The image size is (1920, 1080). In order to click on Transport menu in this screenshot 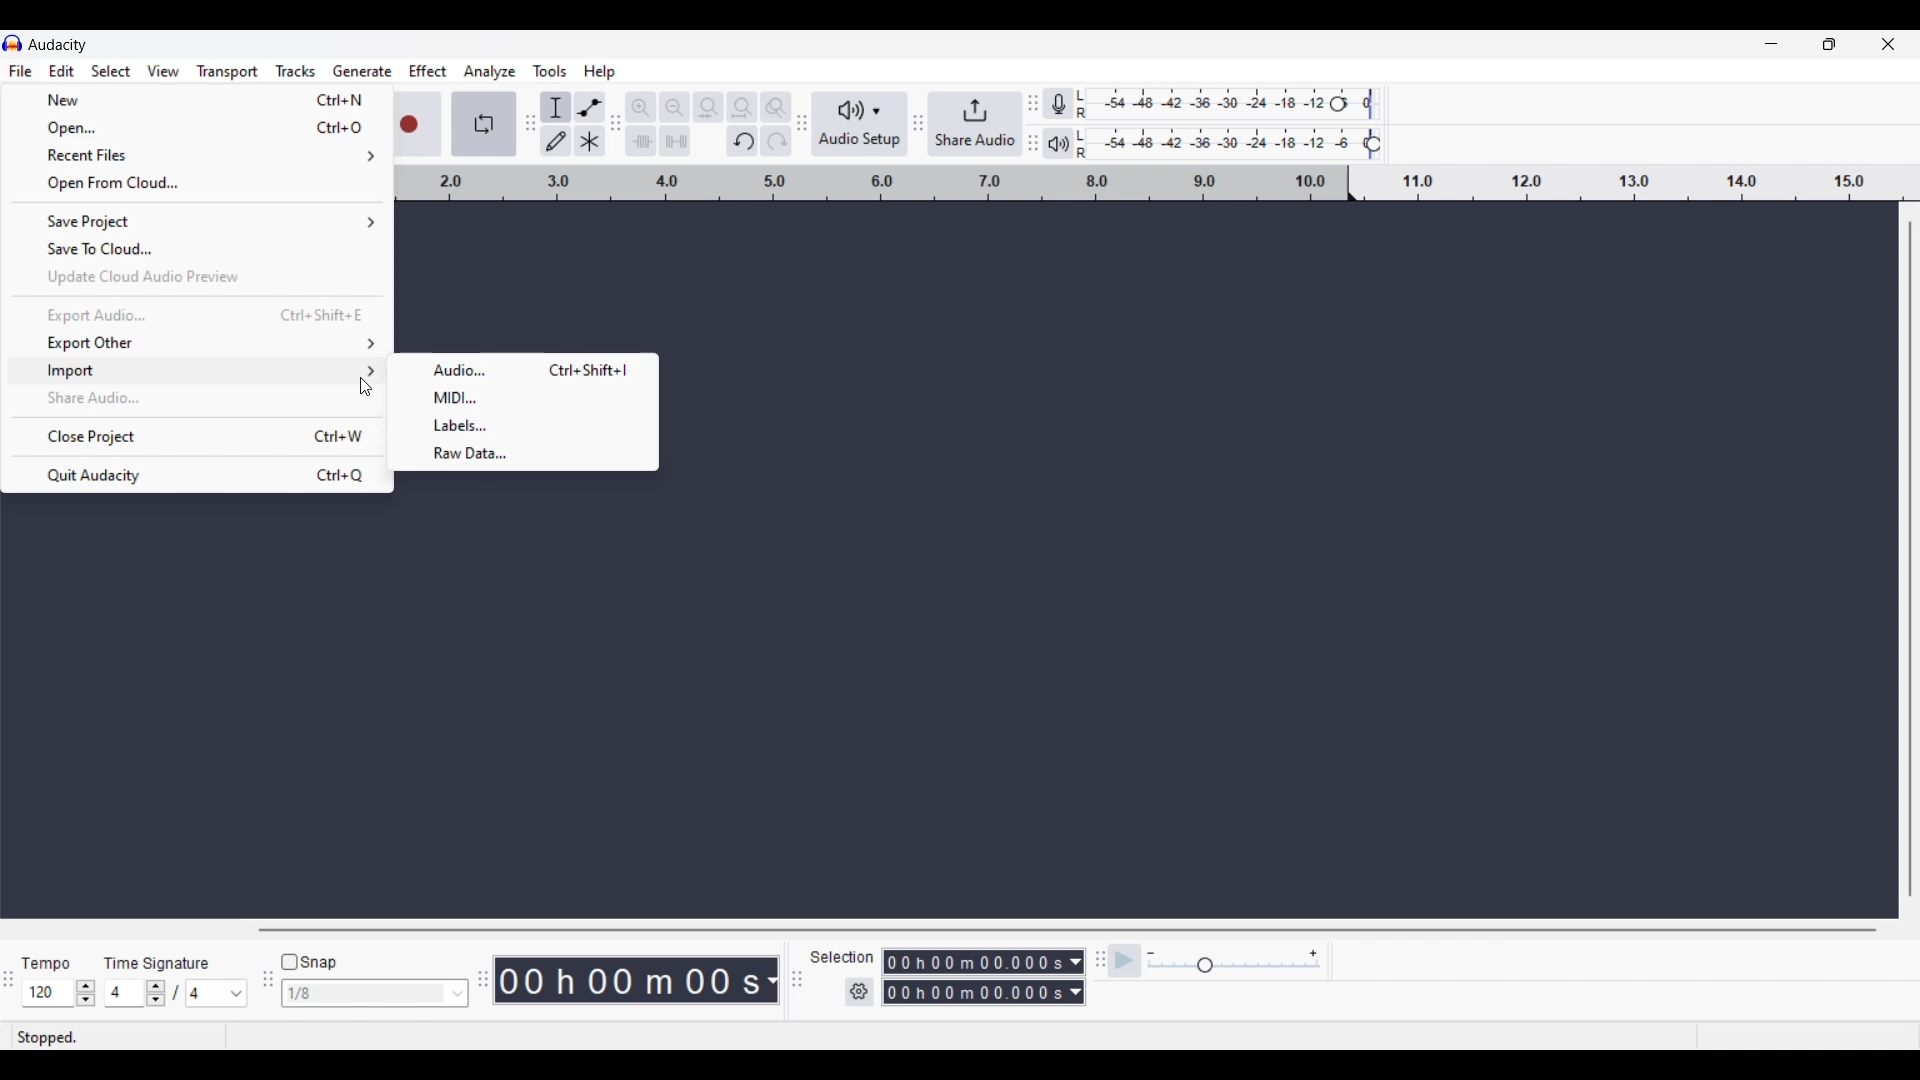, I will do `click(227, 71)`.